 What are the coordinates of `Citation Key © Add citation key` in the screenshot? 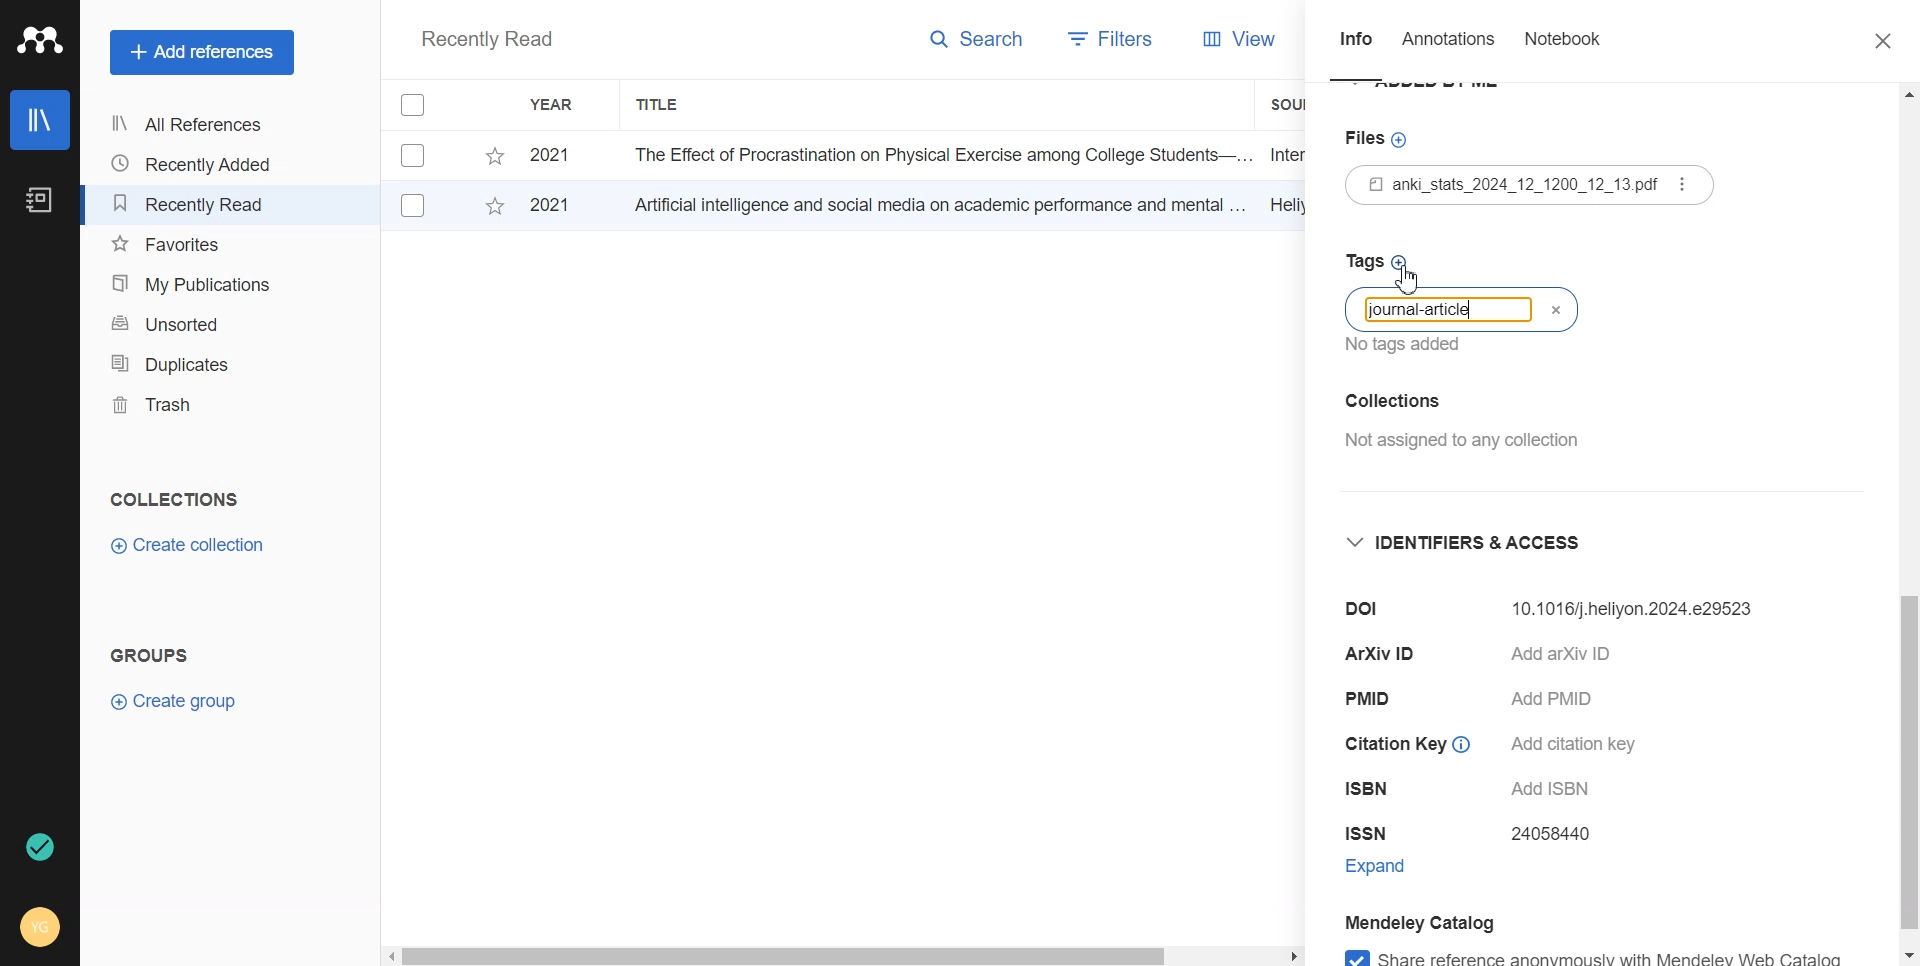 It's located at (1499, 744).